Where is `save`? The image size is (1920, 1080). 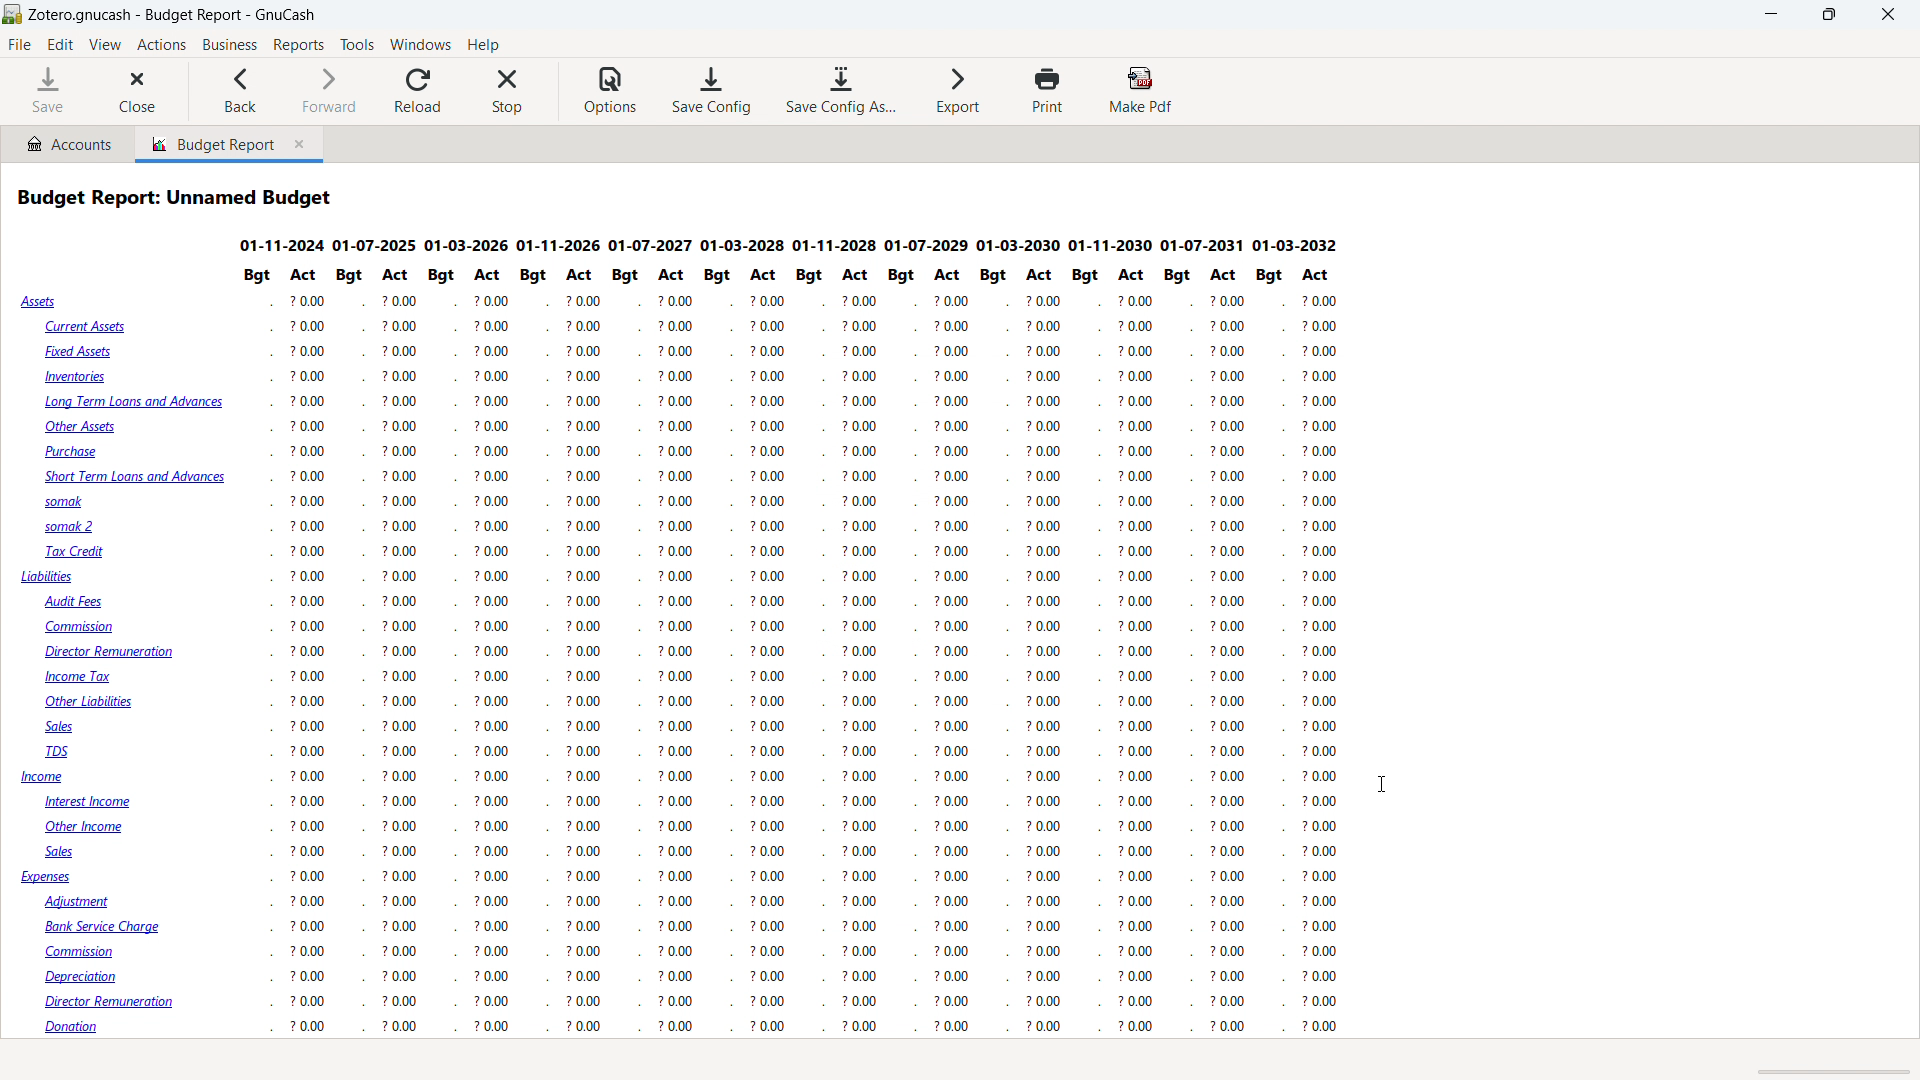
save is located at coordinates (48, 91).